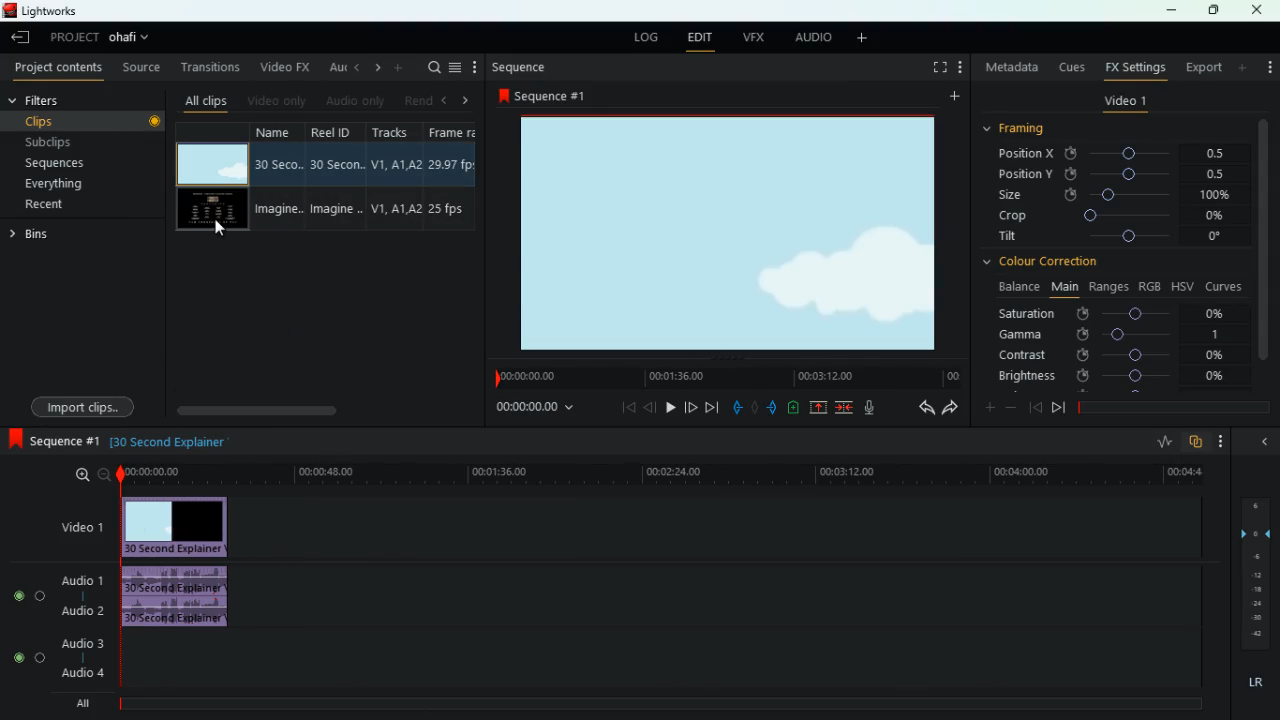  What do you see at coordinates (1113, 354) in the screenshot?
I see `contrast` at bounding box center [1113, 354].